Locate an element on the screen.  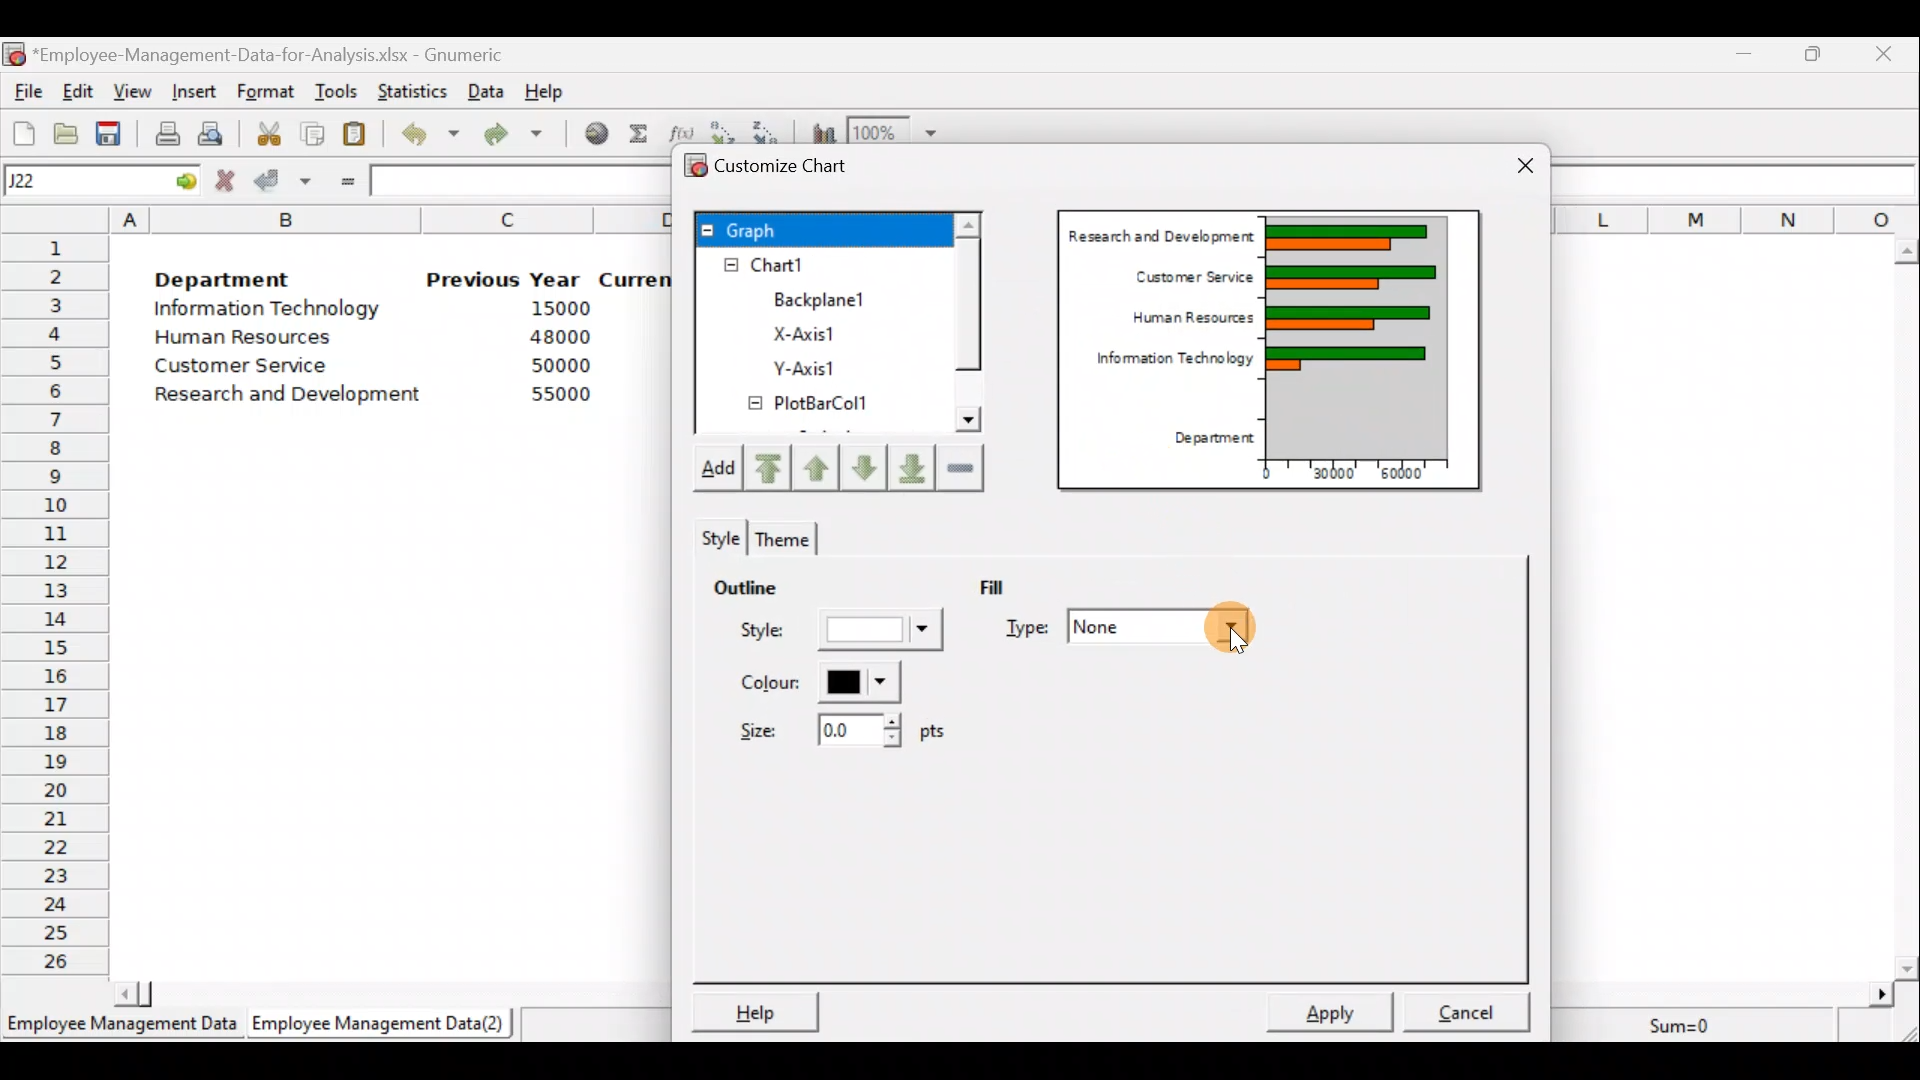
Sum into the current cell is located at coordinates (640, 138).